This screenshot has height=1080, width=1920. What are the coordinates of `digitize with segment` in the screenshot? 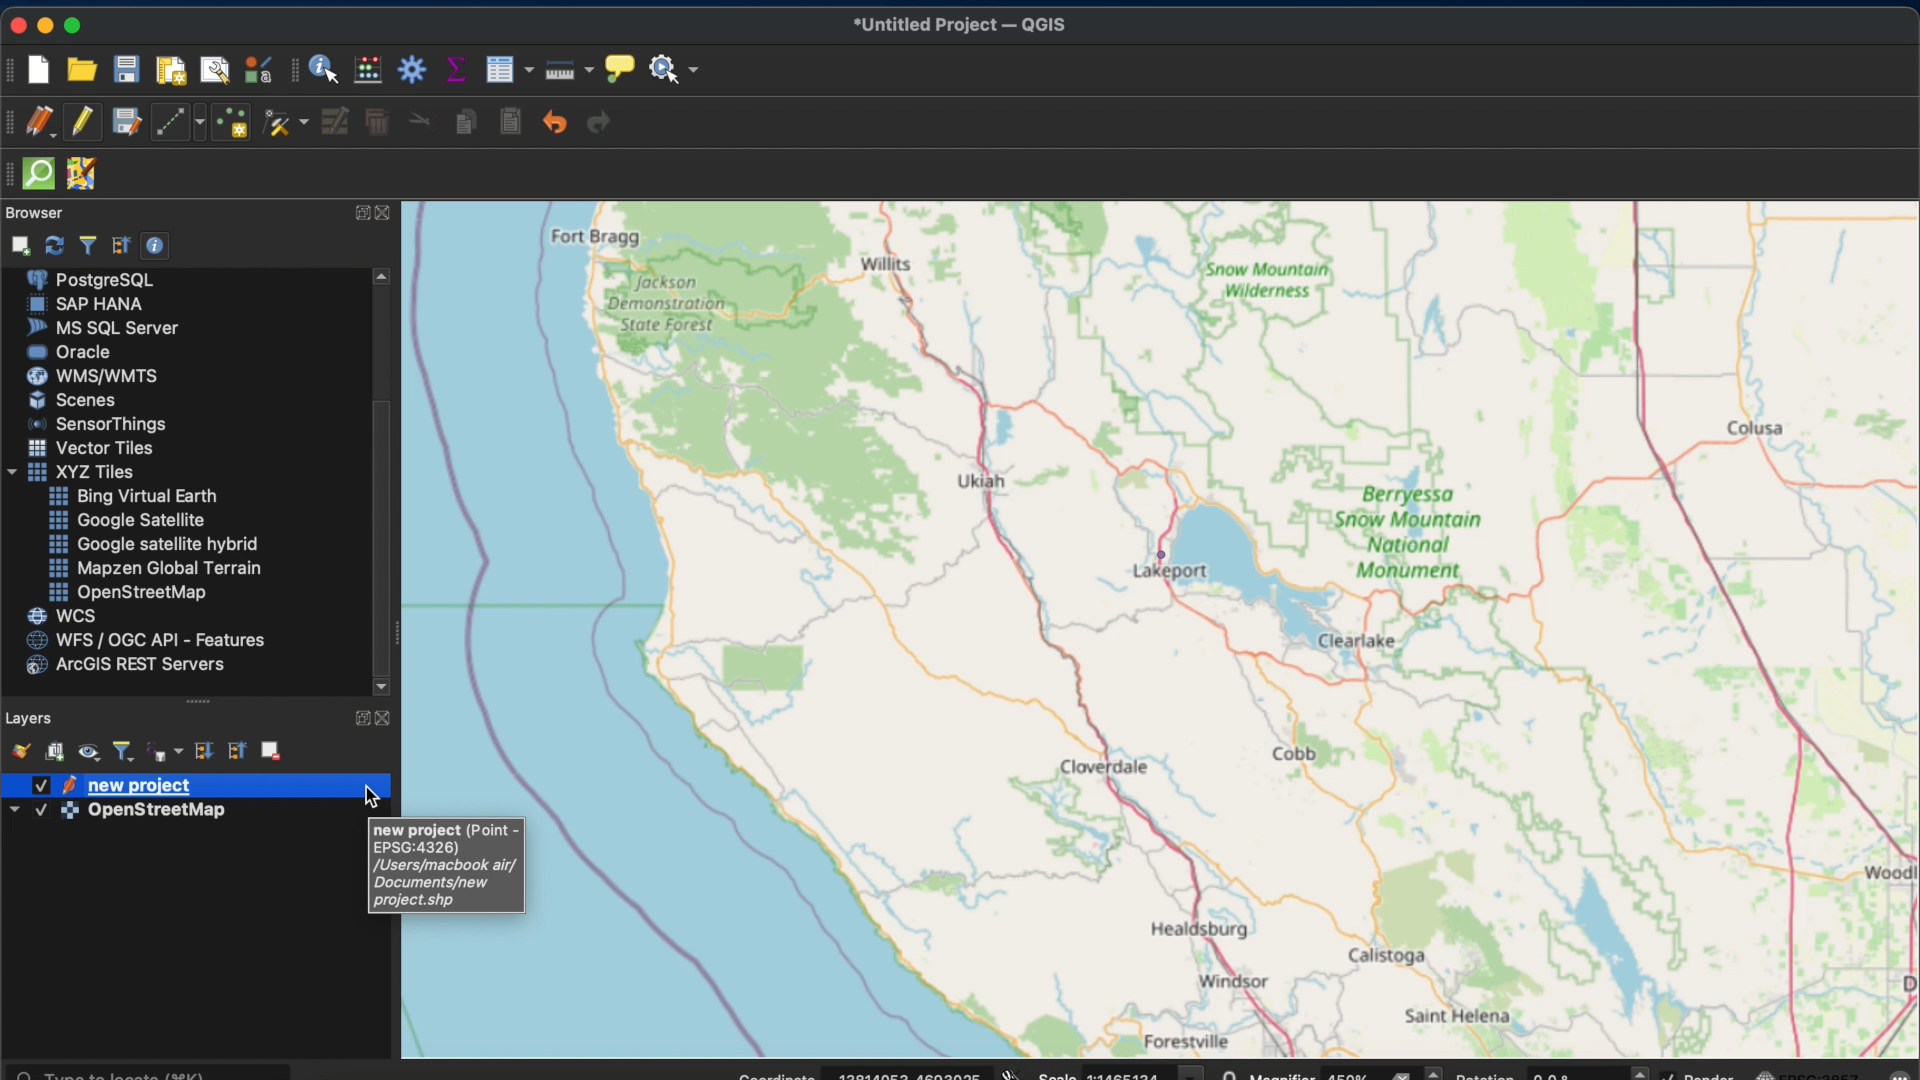 It's located at (177, 122).